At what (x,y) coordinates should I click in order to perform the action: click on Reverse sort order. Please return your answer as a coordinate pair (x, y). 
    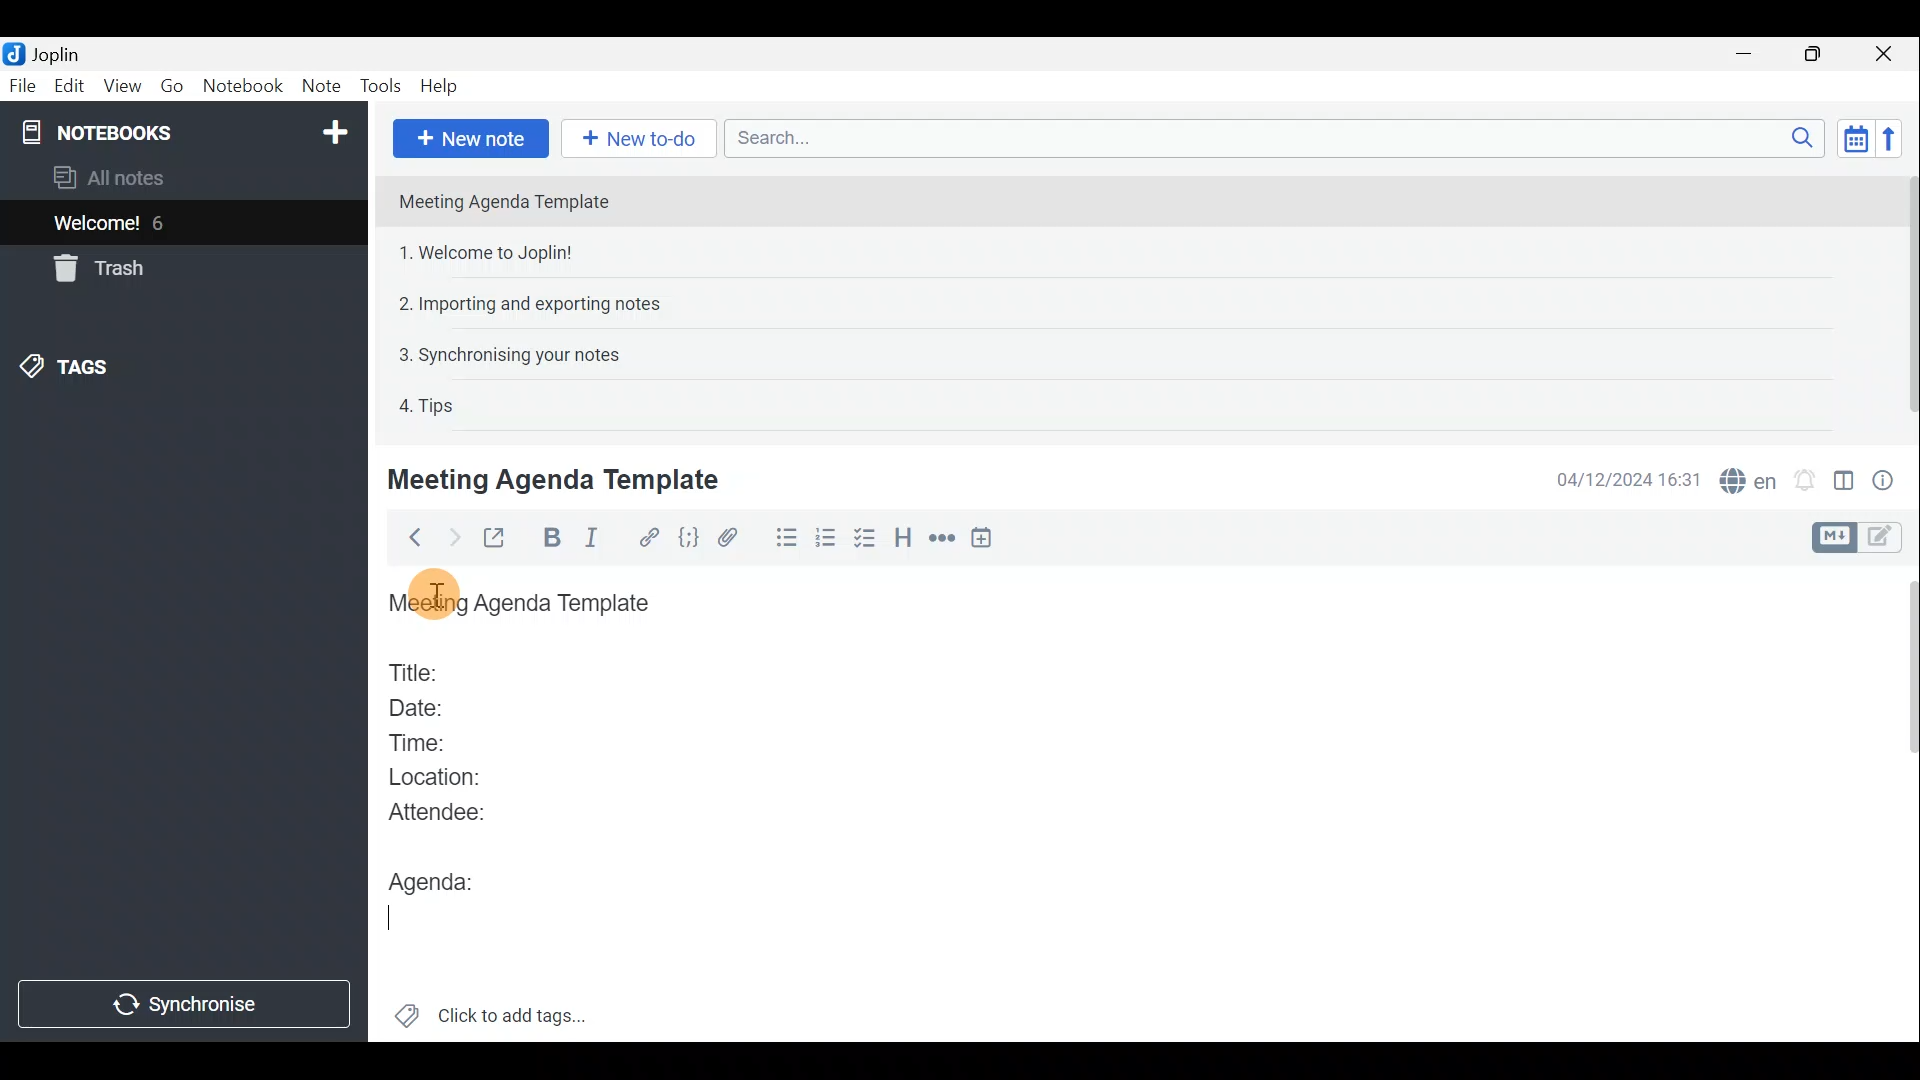
    Looking at the image, I should click on (1892, 139).